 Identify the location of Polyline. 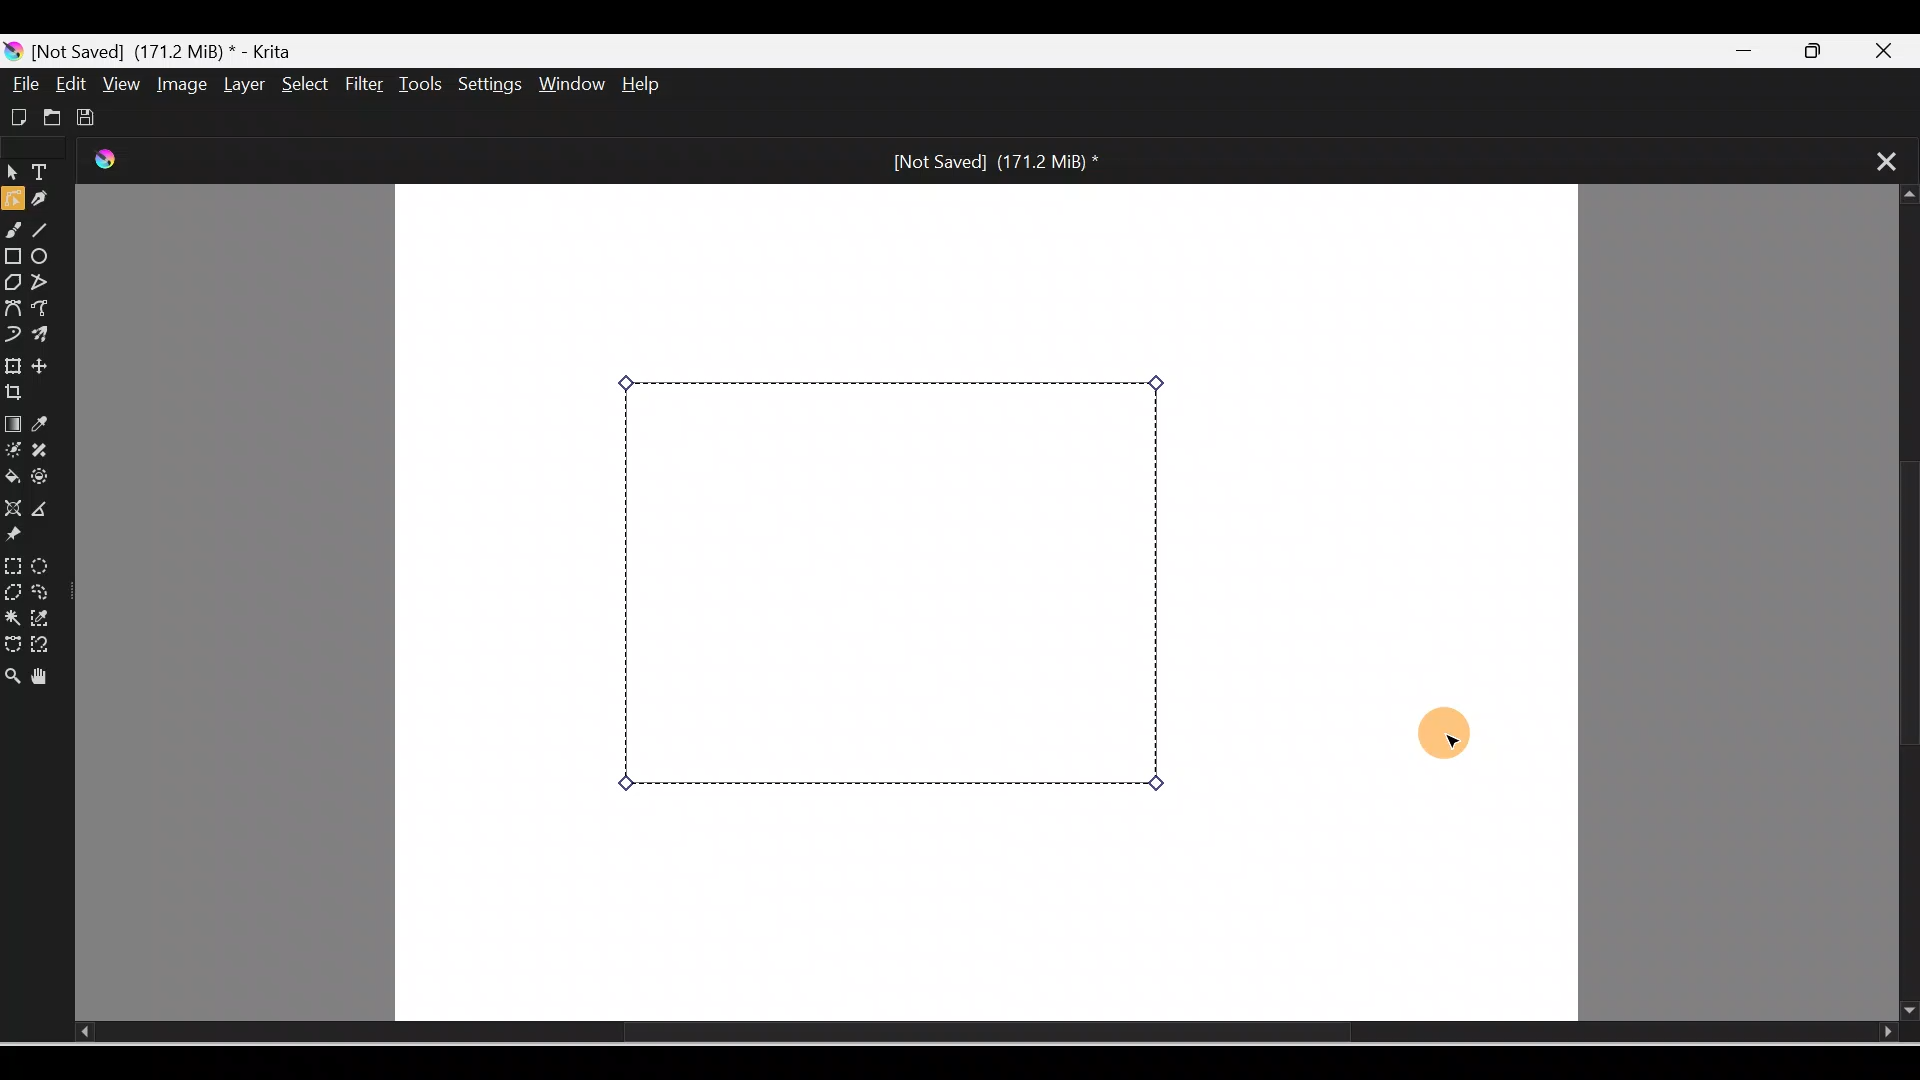
(43, 281).